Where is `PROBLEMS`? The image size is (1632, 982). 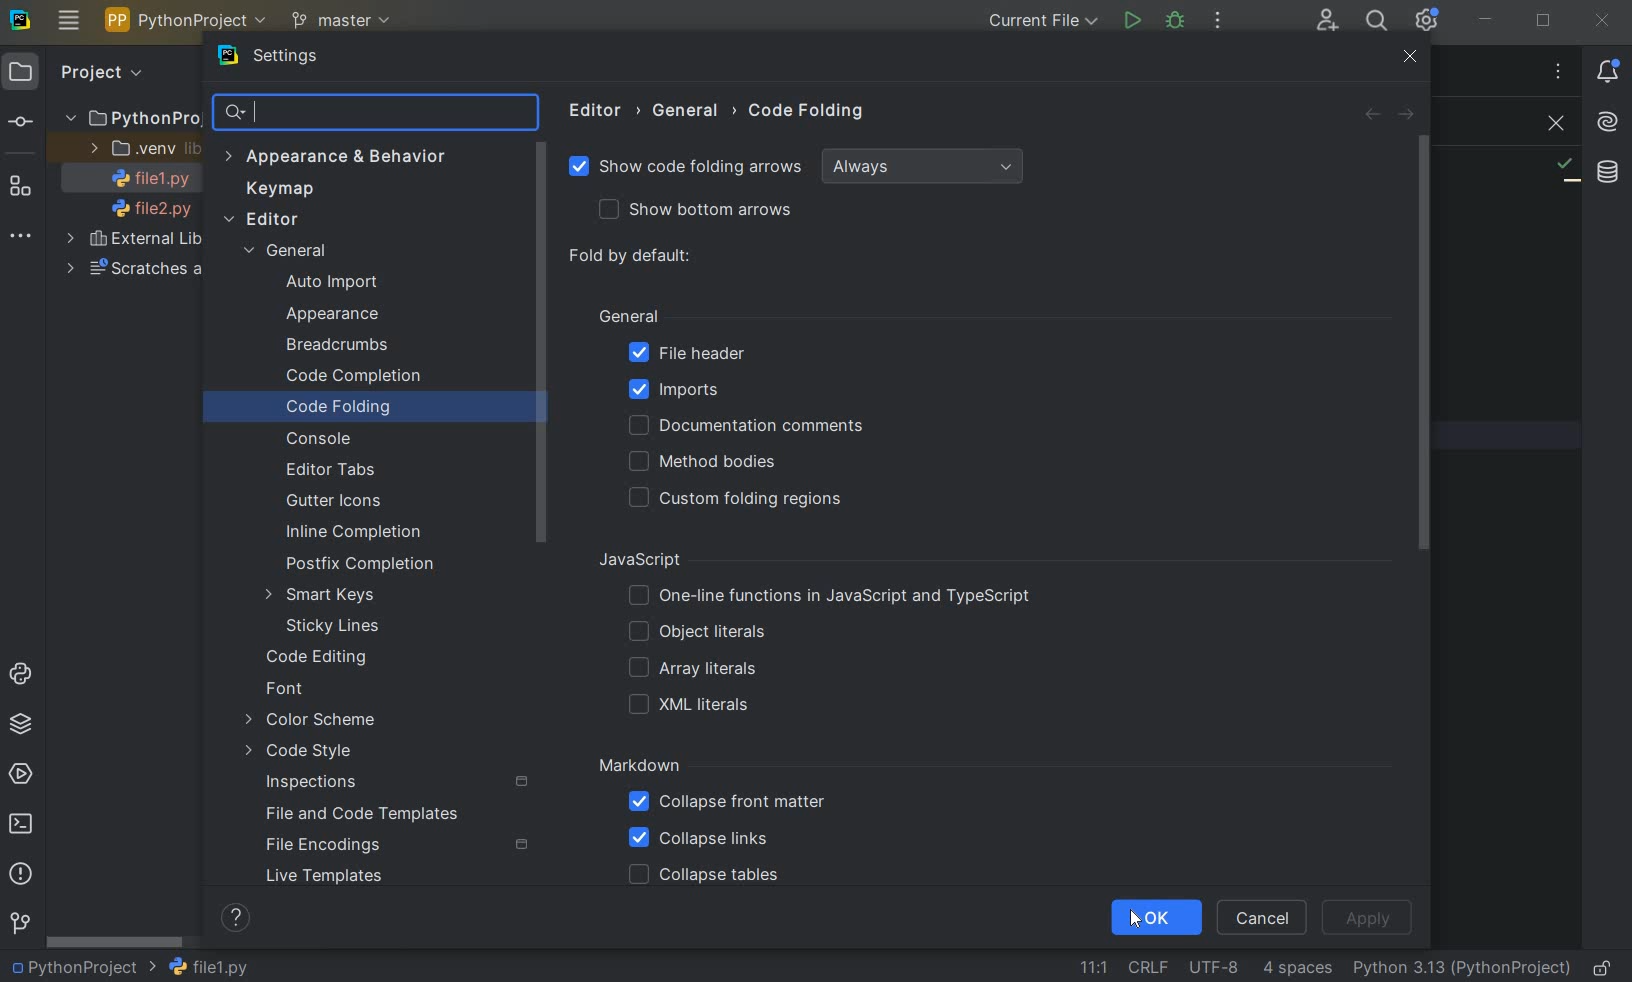 PROBLEMS is located at coordinates (21, 875).